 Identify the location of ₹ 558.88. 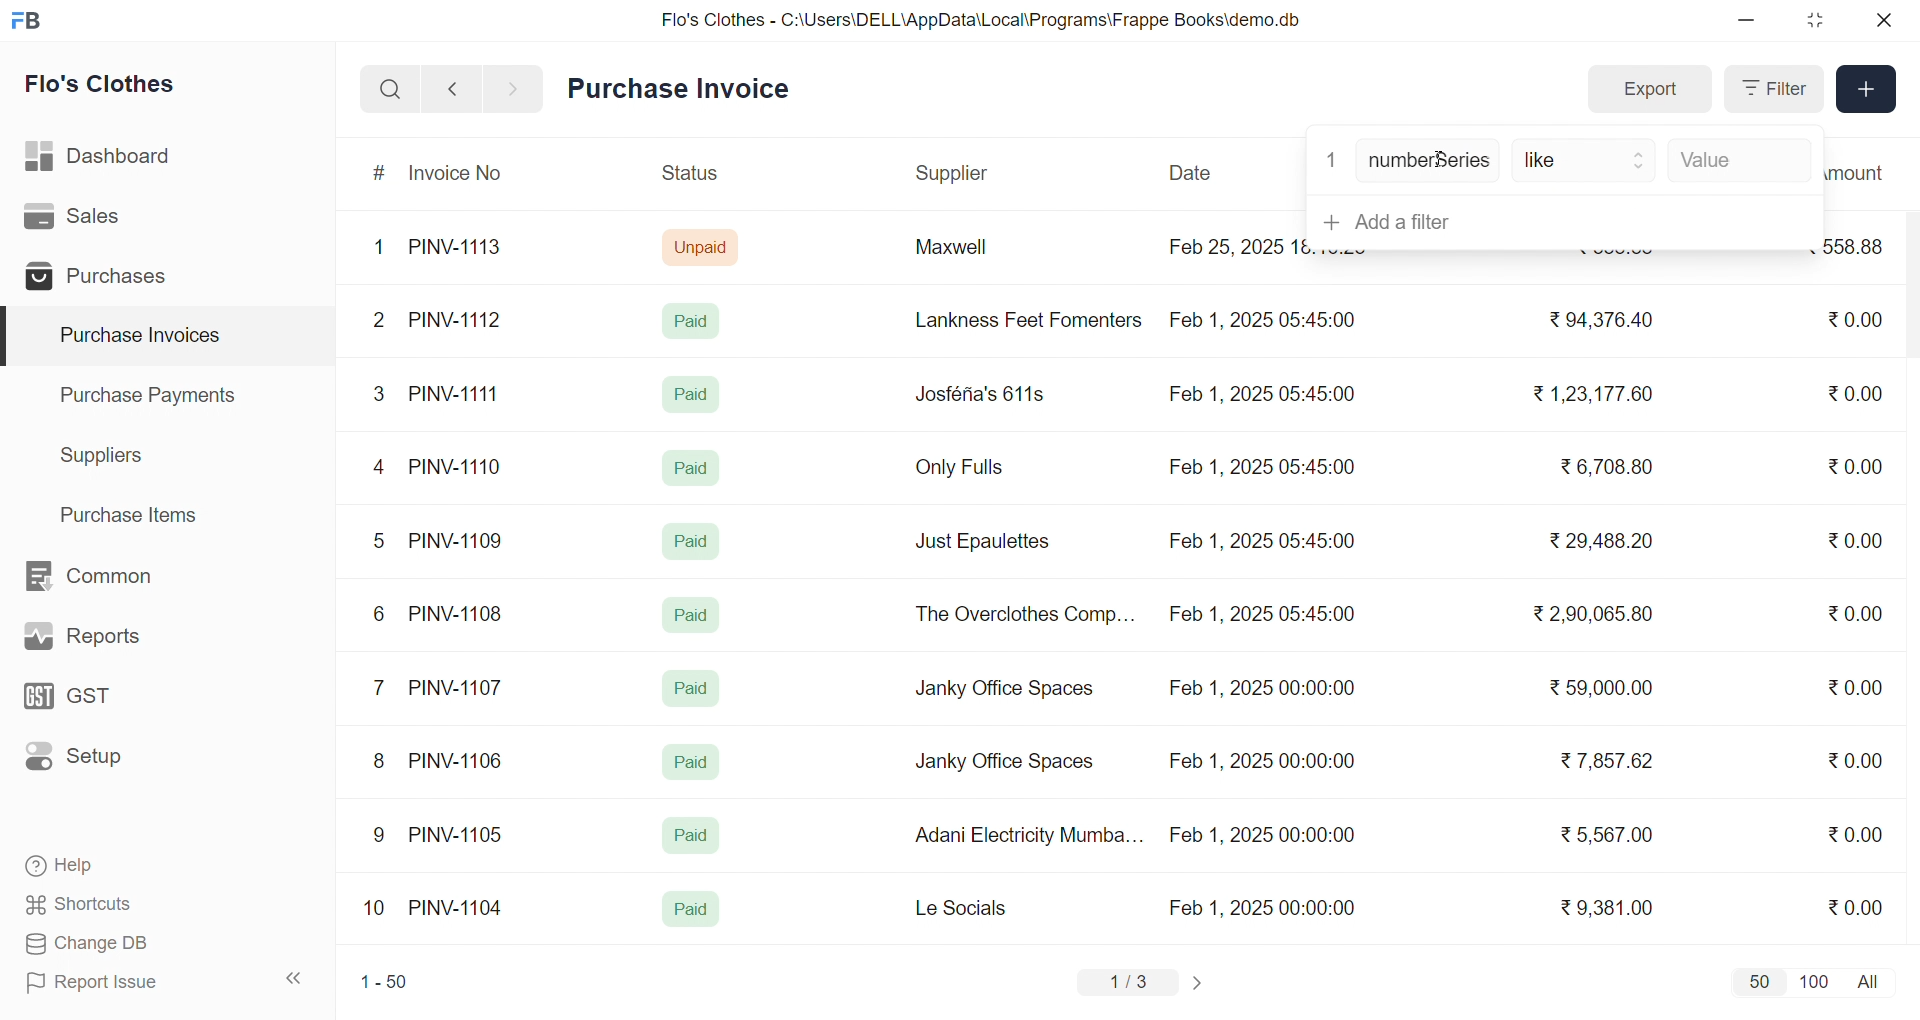
(1609, 257).